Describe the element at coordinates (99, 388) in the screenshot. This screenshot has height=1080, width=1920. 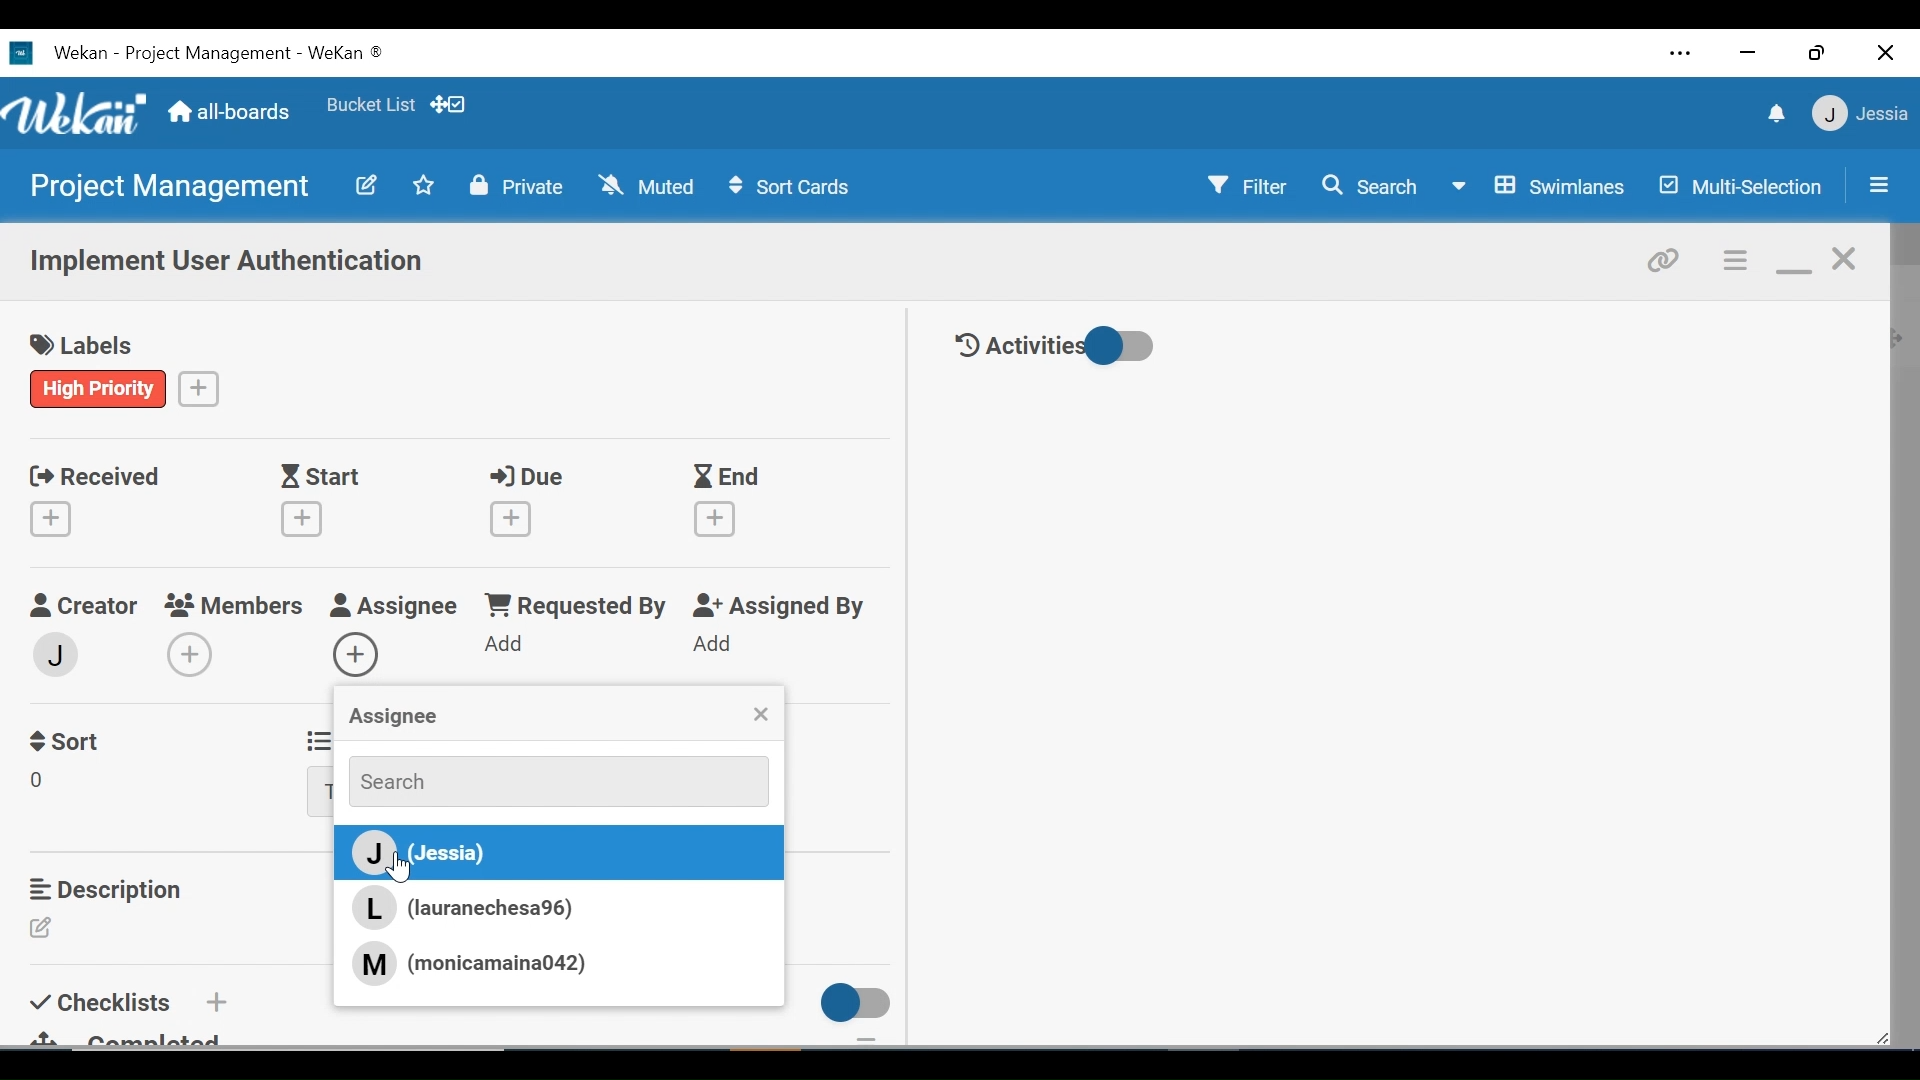
I see `high priority` at that location.